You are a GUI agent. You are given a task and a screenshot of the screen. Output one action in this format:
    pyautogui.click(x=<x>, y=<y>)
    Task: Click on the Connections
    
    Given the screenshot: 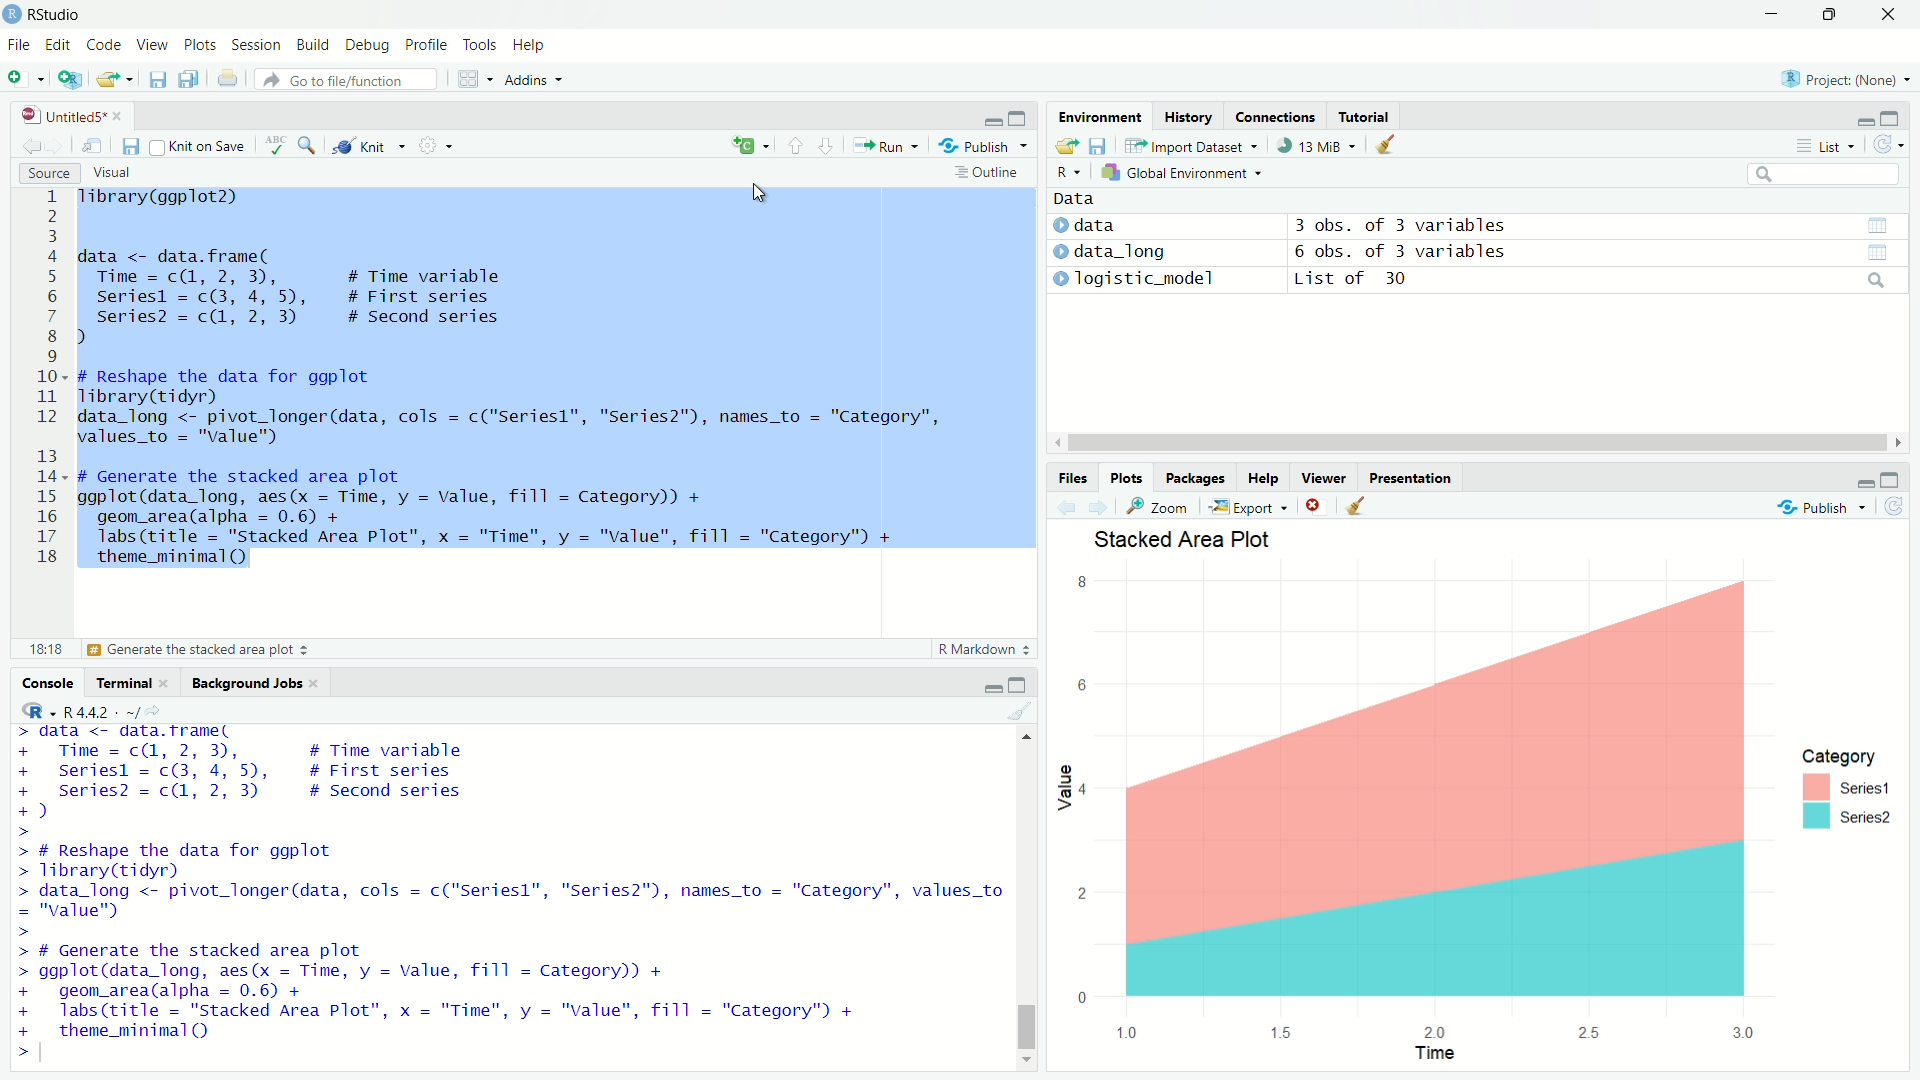 What is the action you would take?
    pyautogui.click(x=1277, y=116)
    